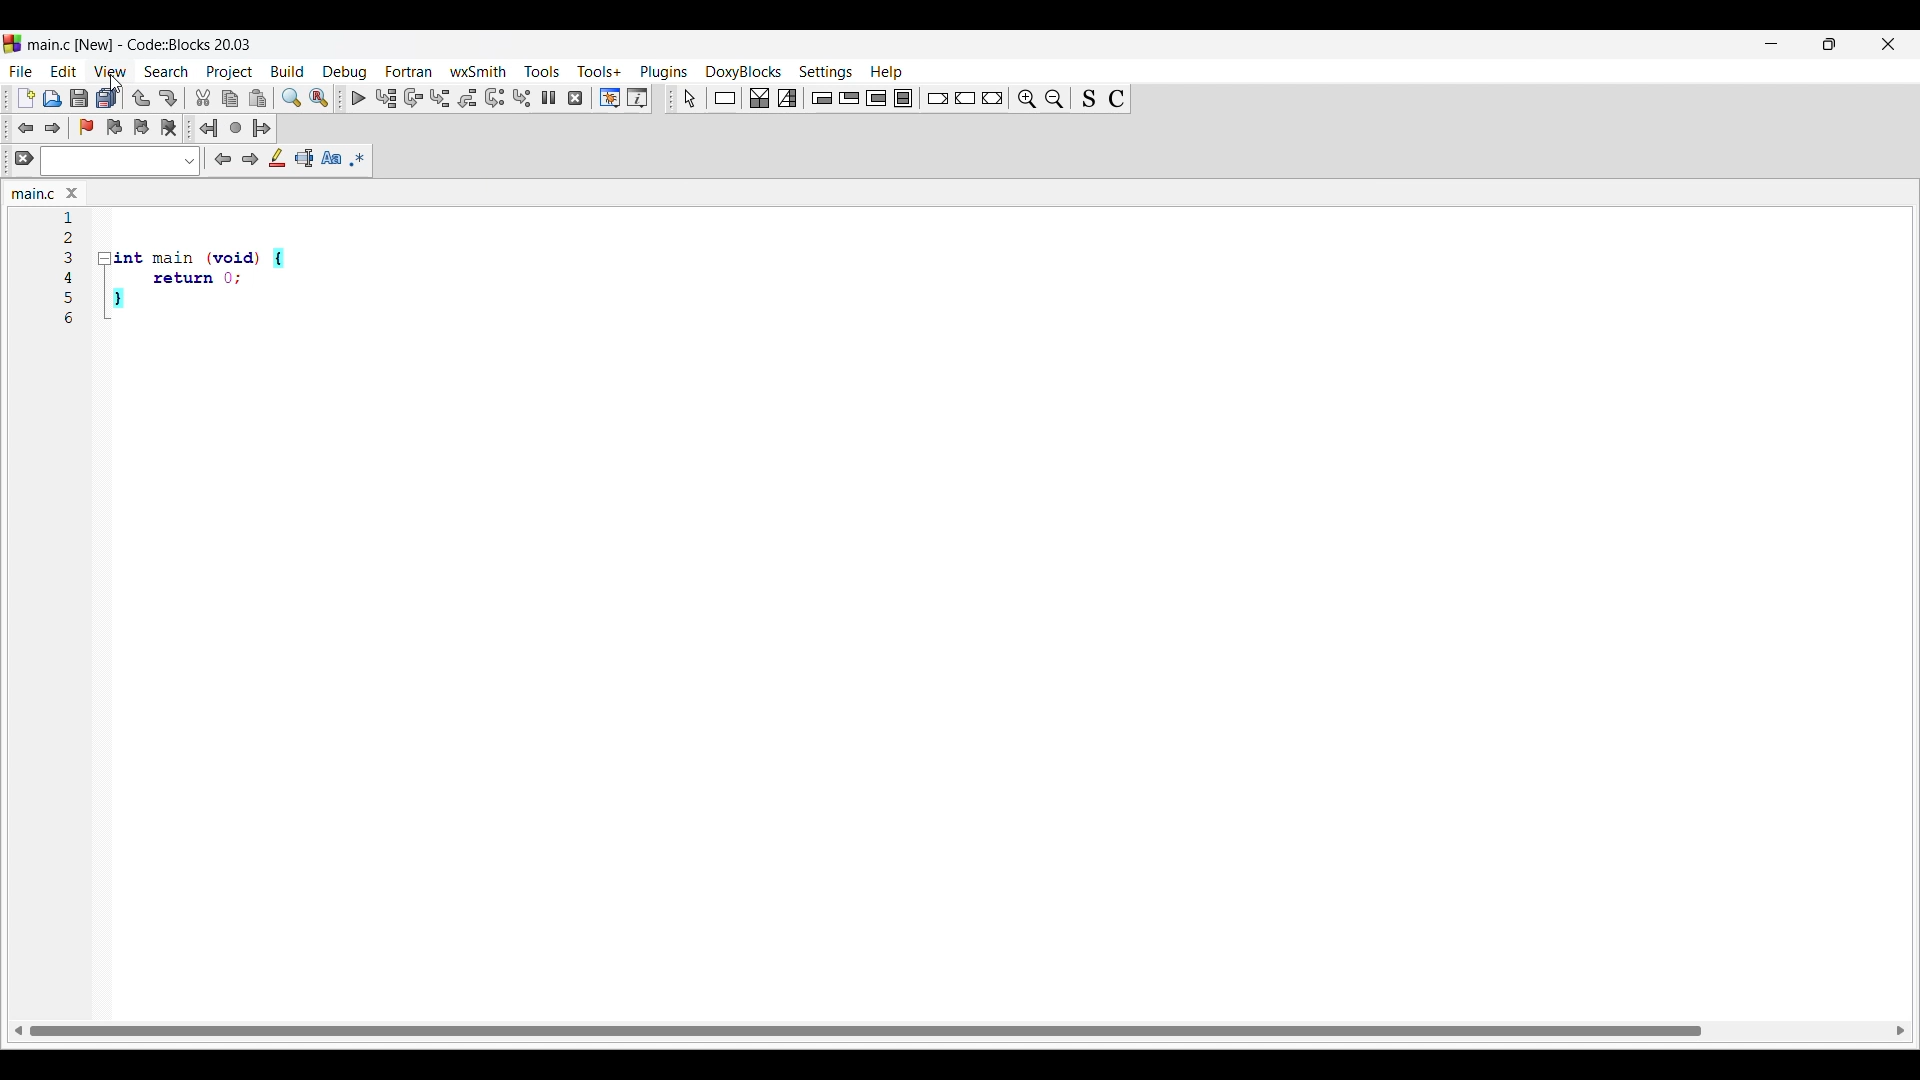 The image size is (1920, 1080). I want to click on Replace, so click(319, 98).